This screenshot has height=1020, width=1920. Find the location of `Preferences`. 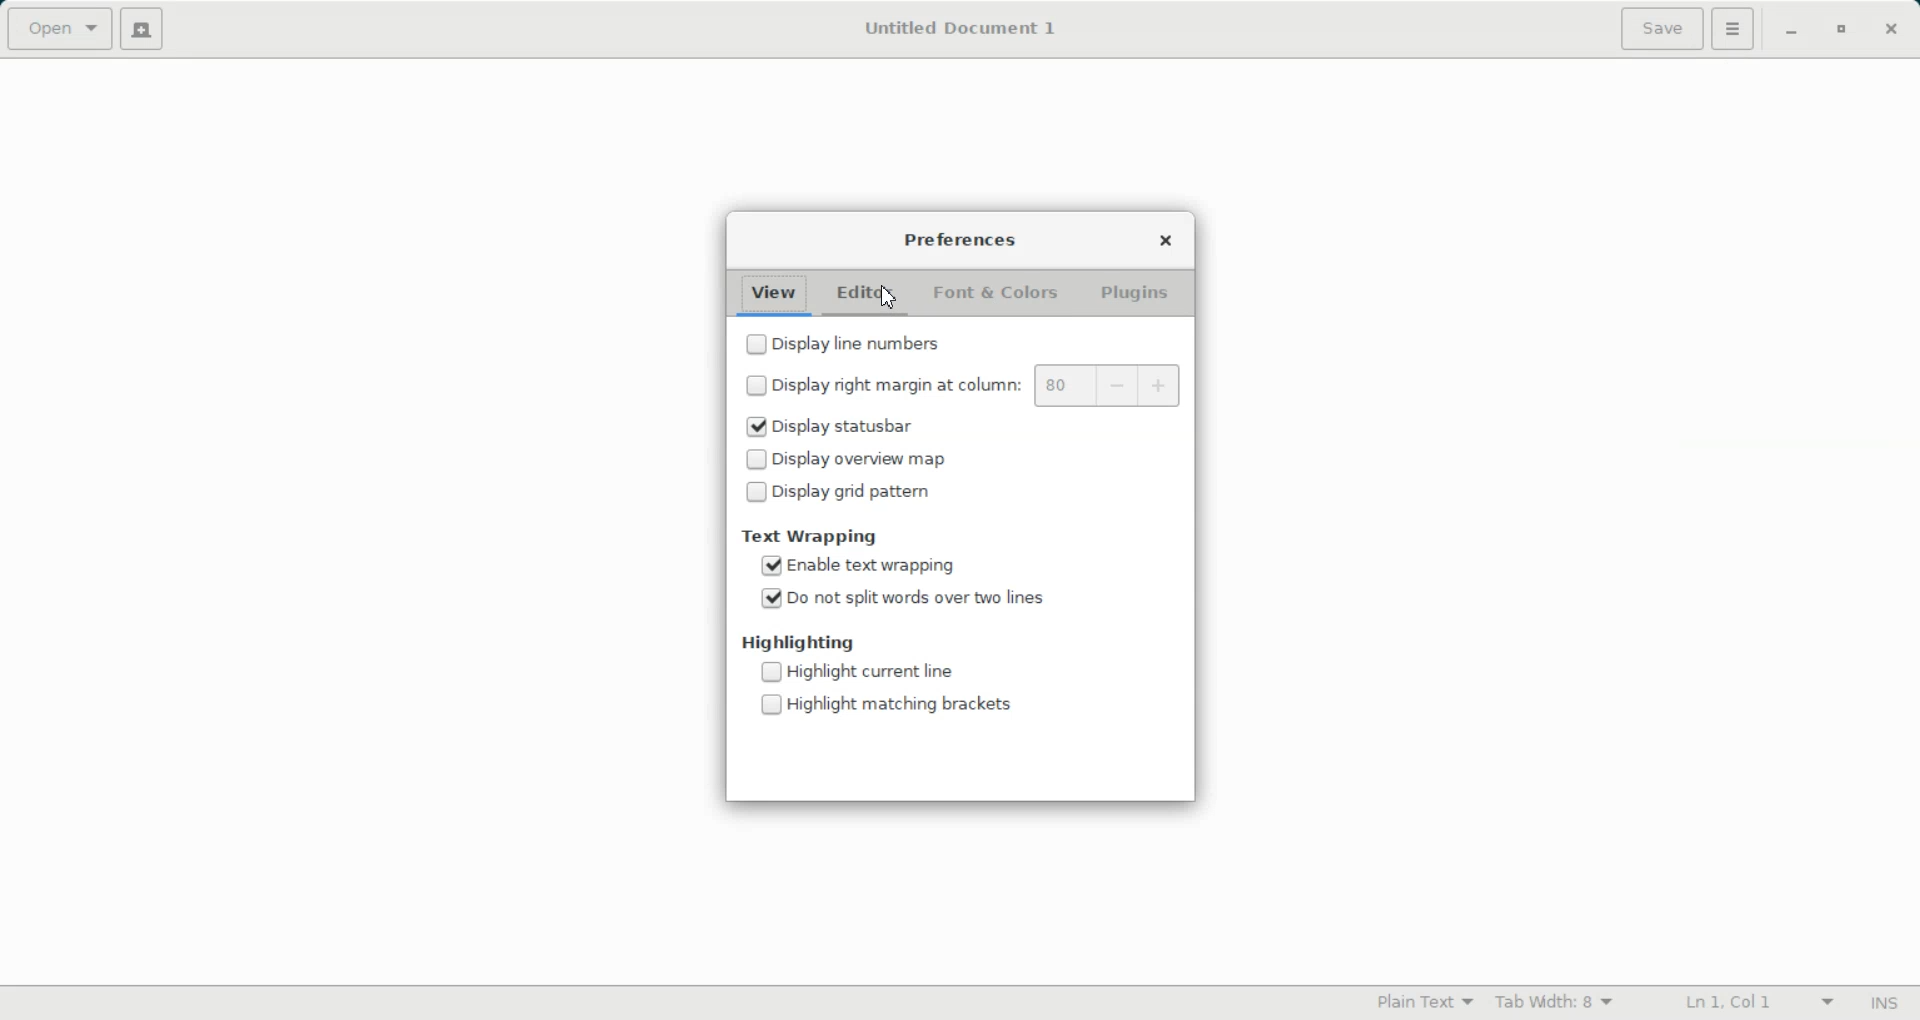

Preferences is located at coordinates (960, 241).